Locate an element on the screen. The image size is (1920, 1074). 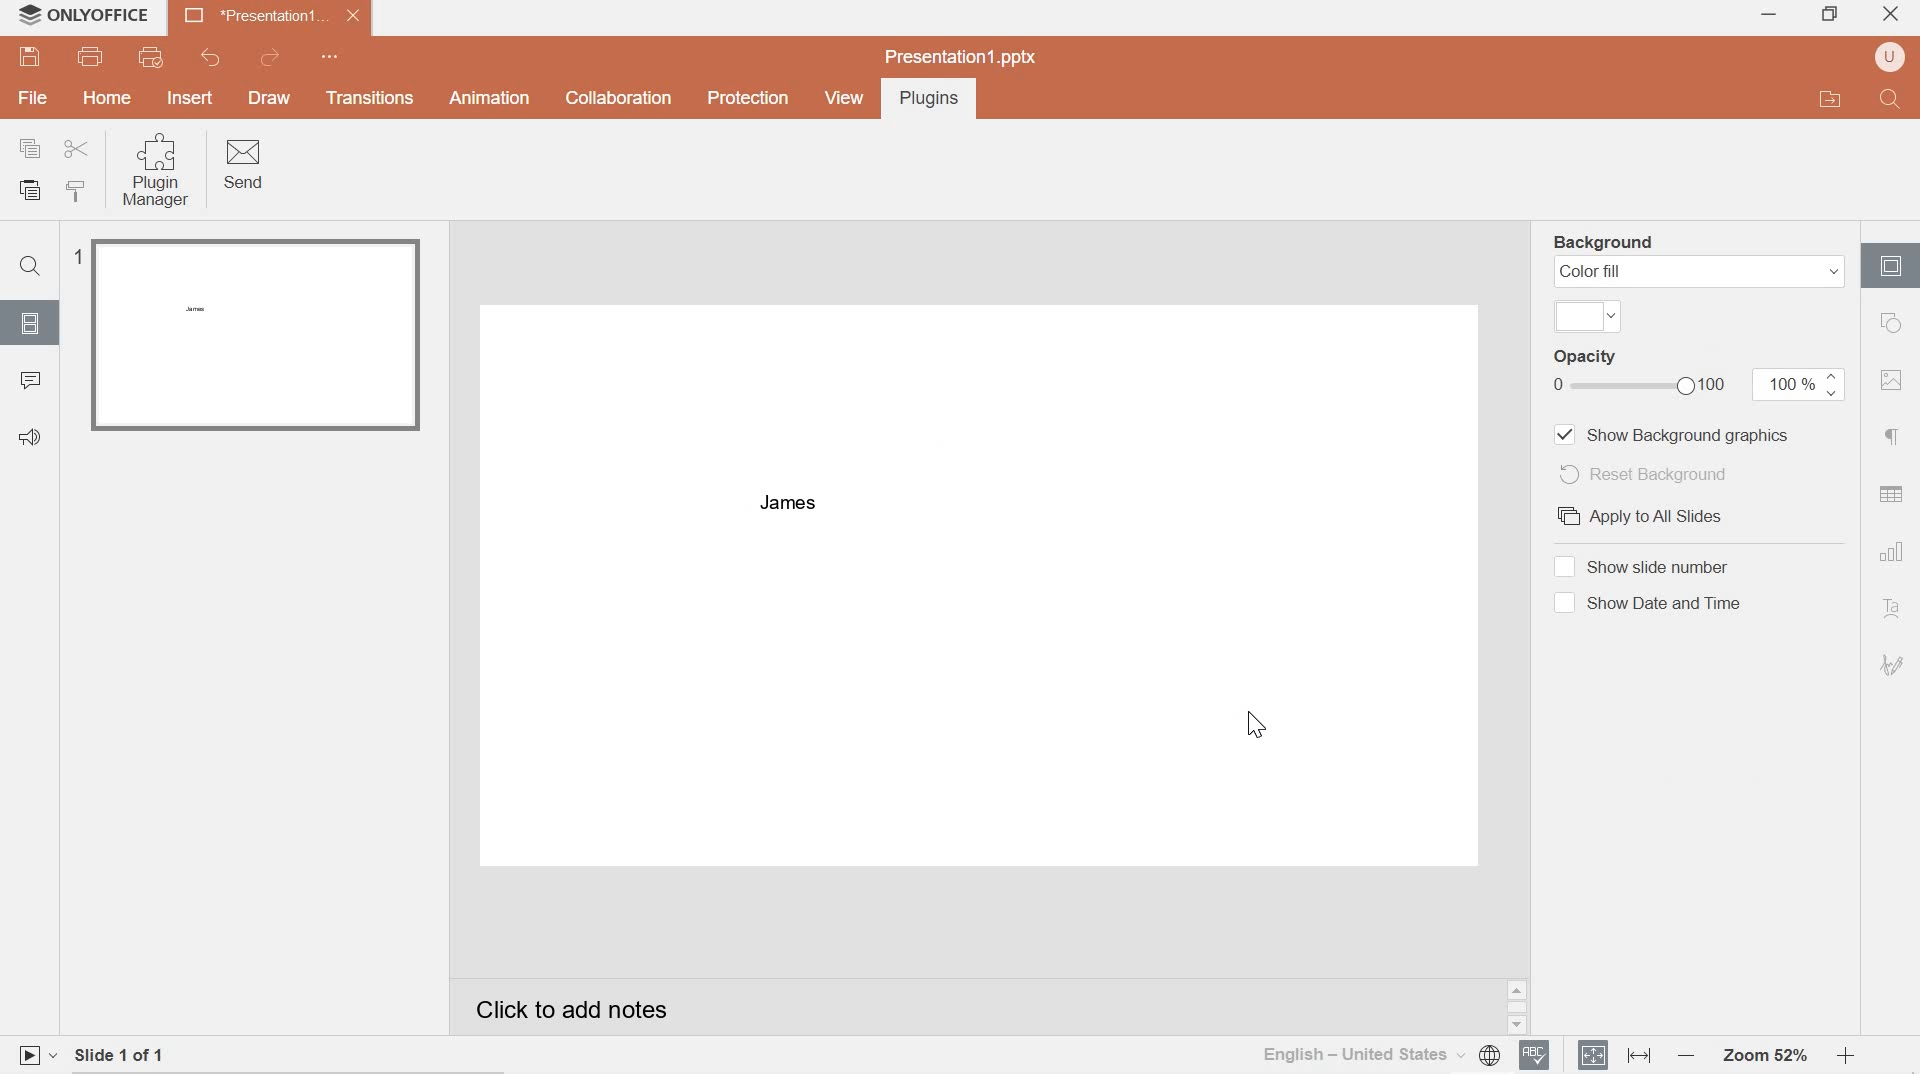
input background color is located at coordinates (1700, 271).